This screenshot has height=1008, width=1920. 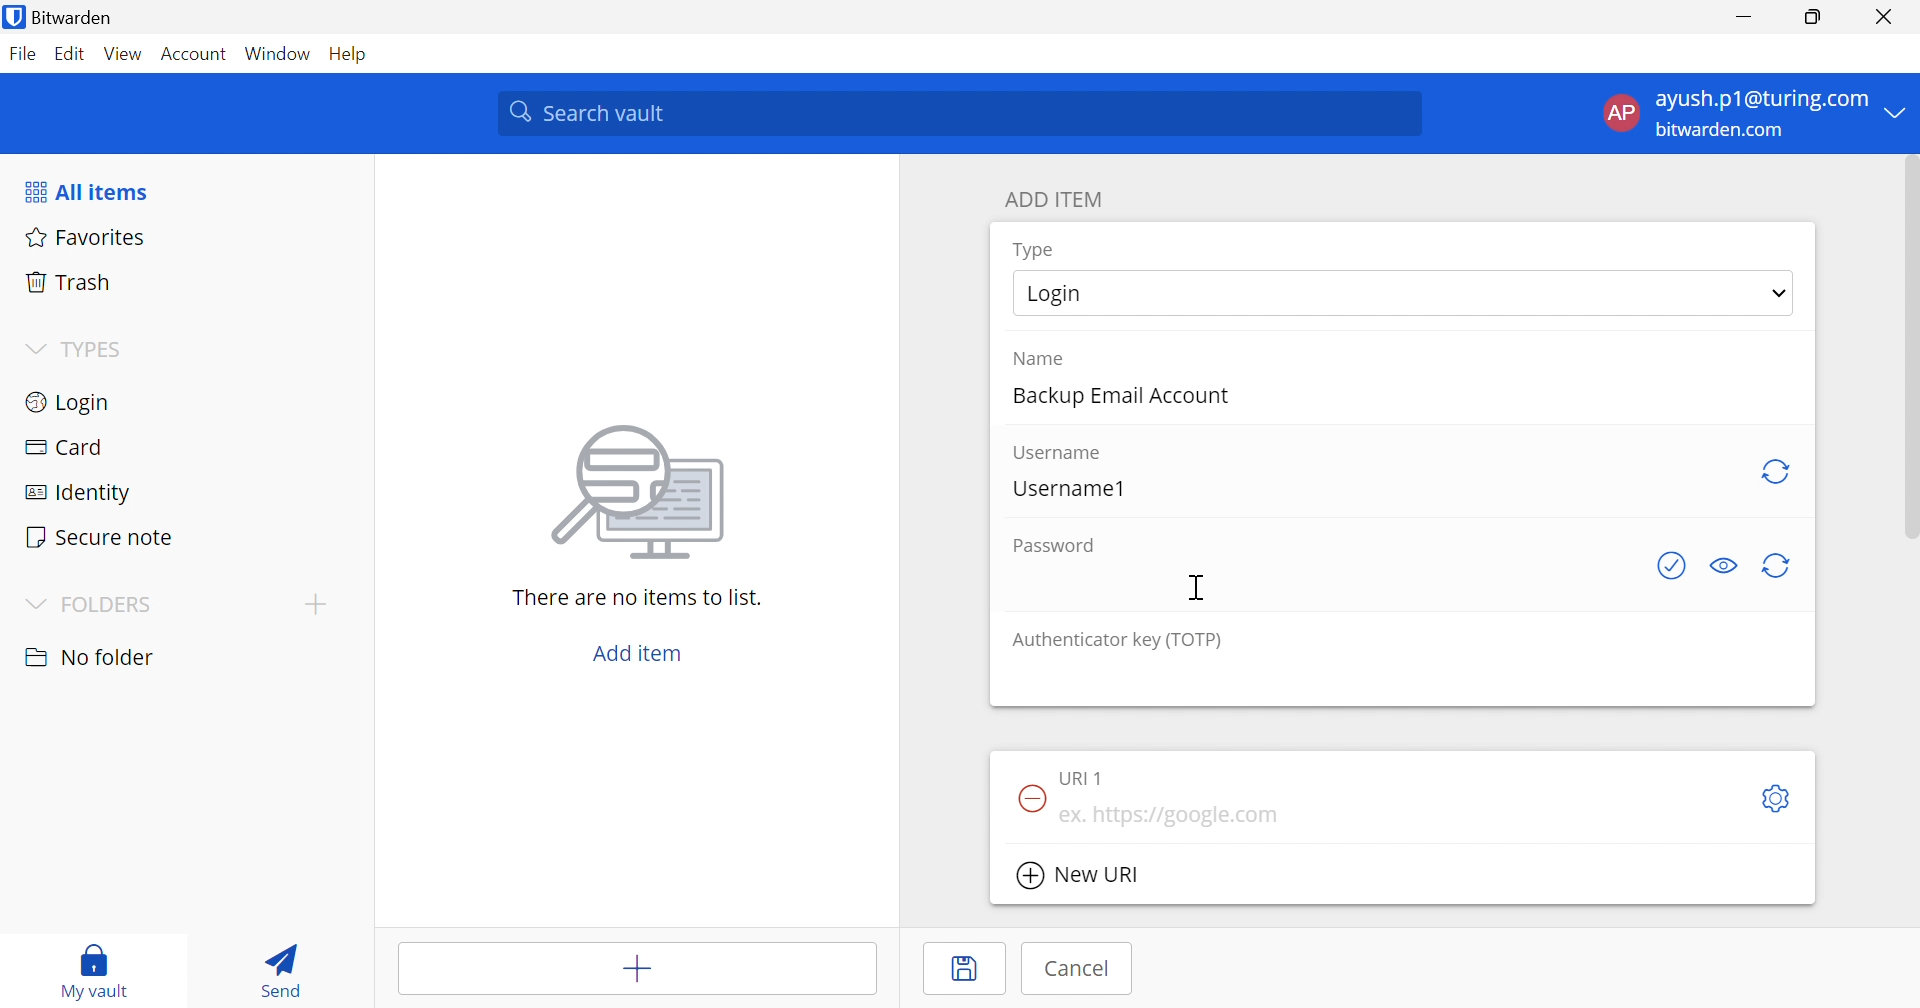 I want to click on Drop Down, so click(x=35, y=349).